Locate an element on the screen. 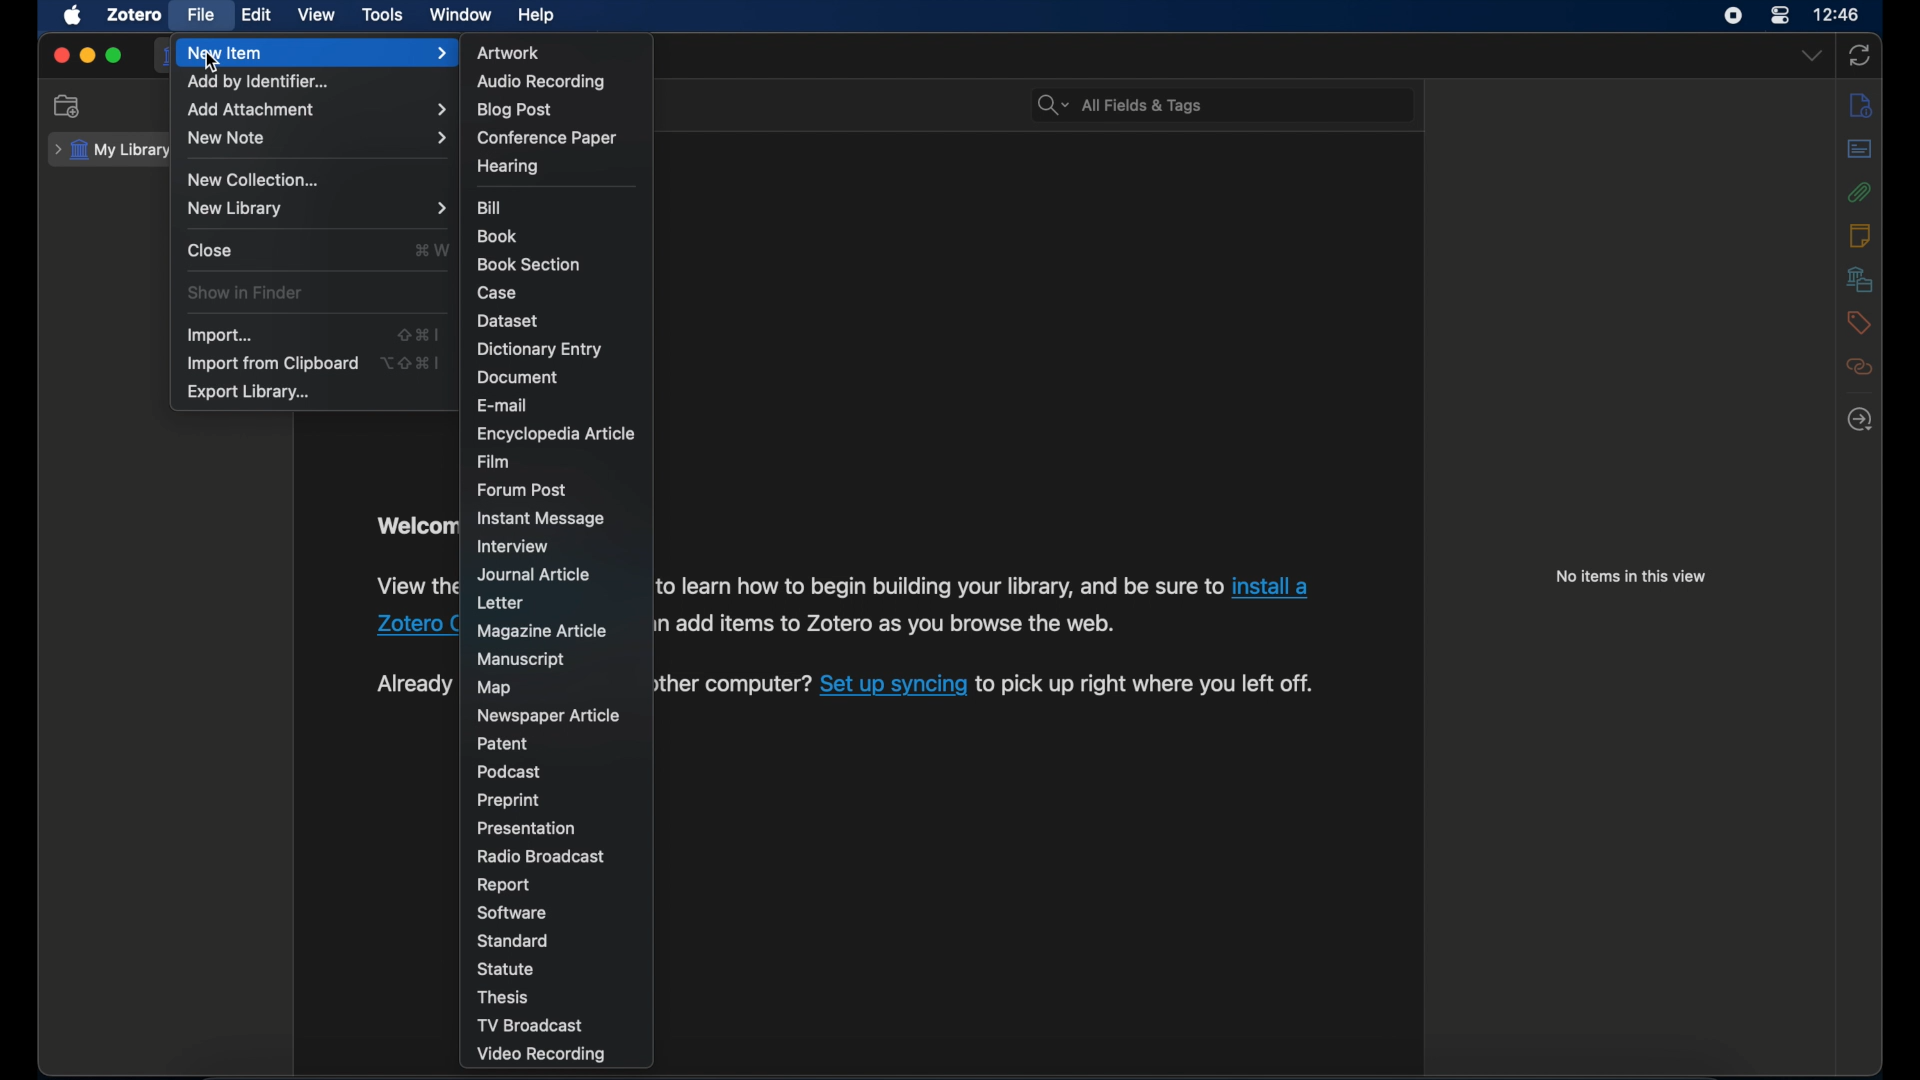 Image resolution: width=1920 pixels, height=1080 pixels. hearing is located at coordinates (508, 167).